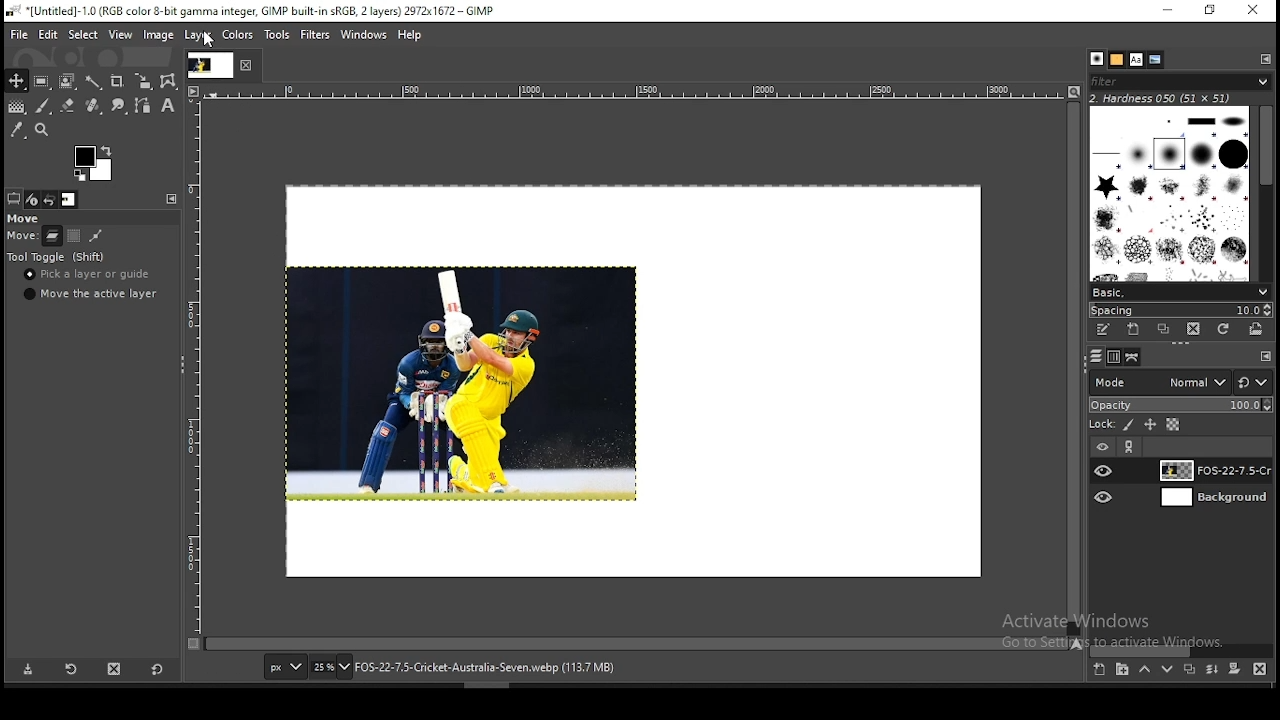  I want to click on help, so click(410, 37).